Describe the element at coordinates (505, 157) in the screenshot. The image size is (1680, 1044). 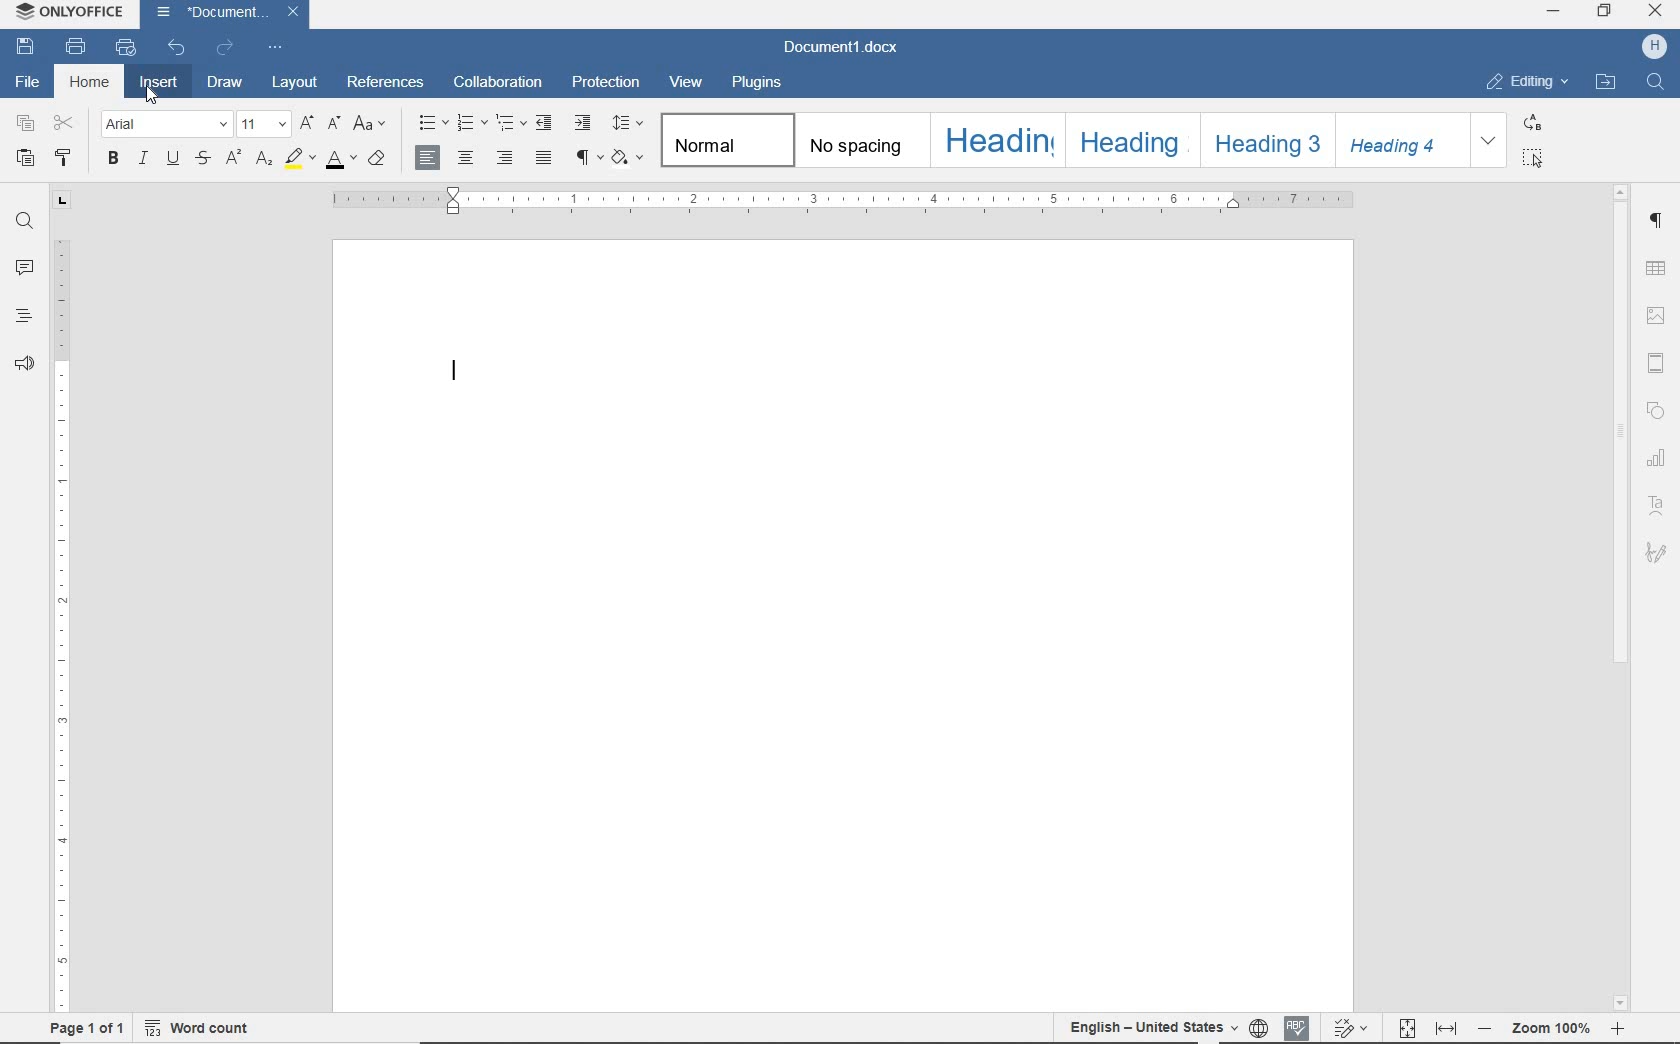
I see `align right` at that location.